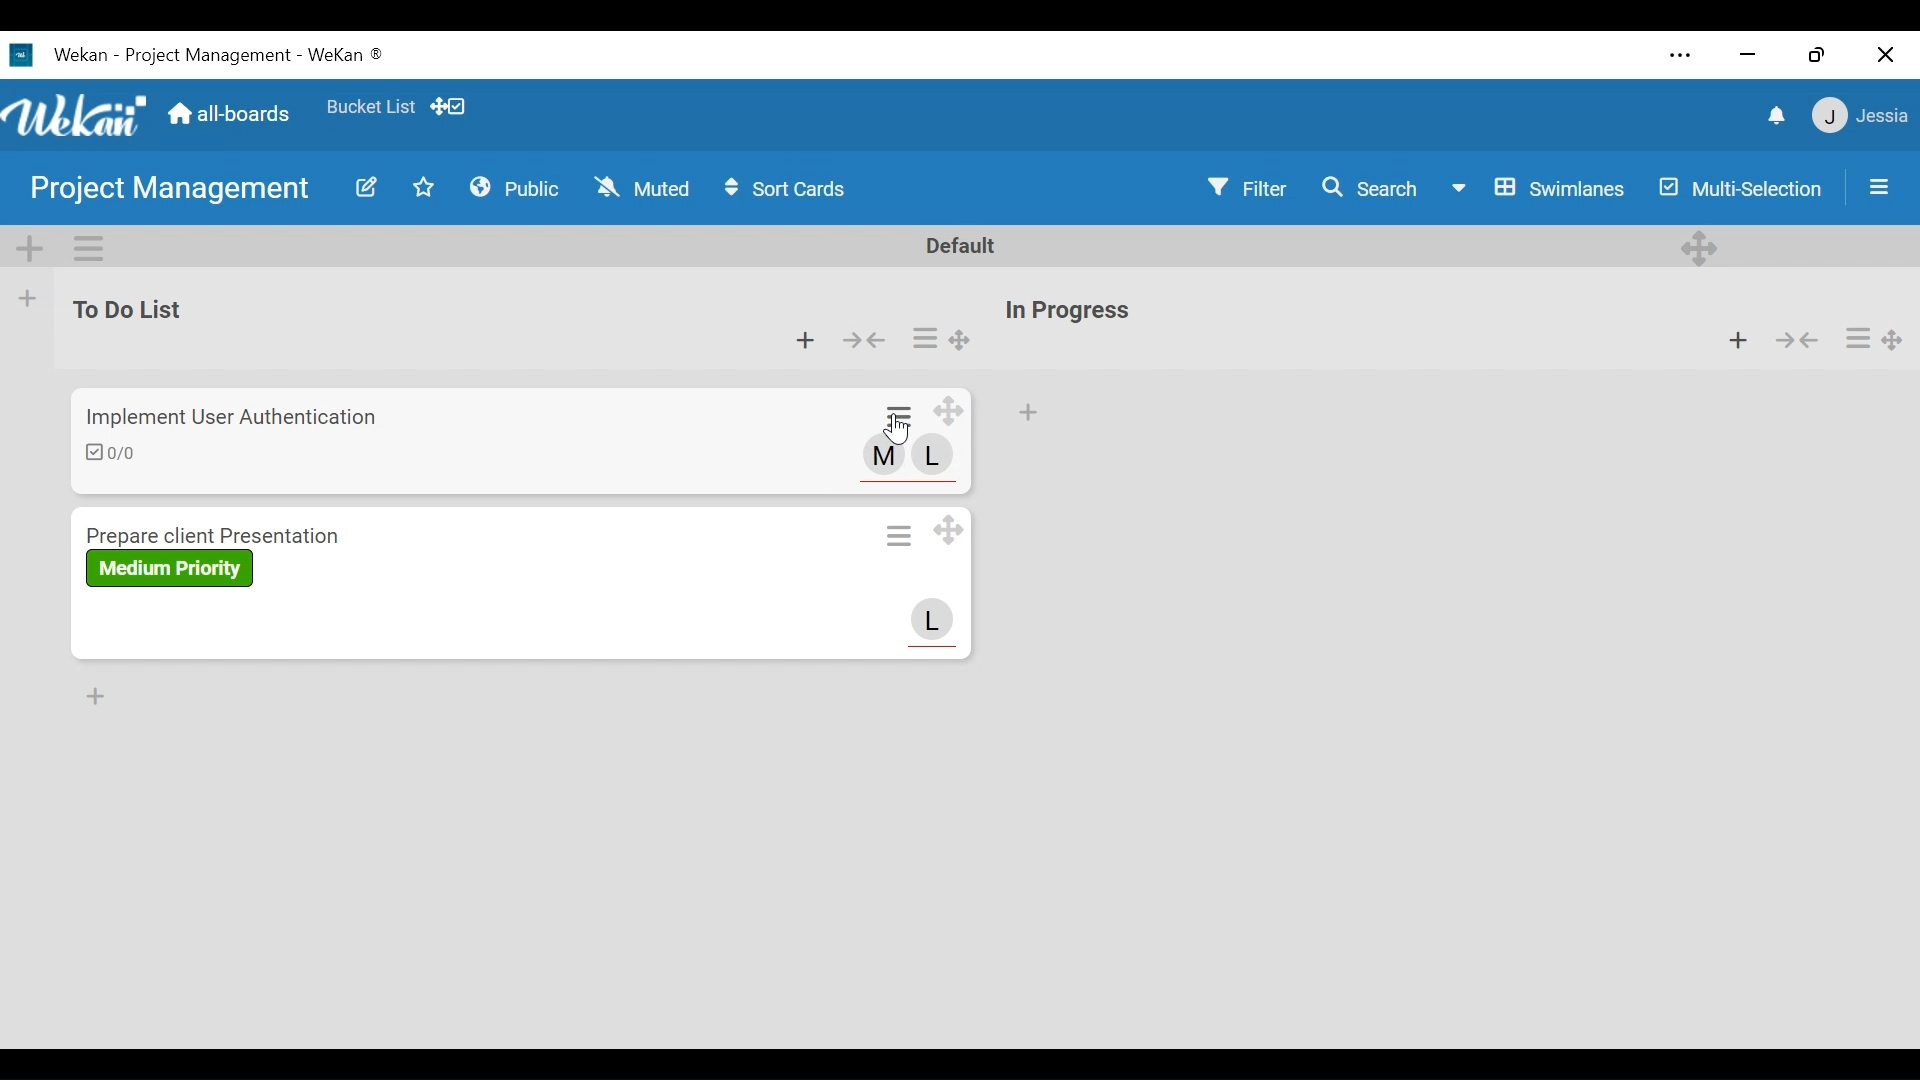  I want to click on Member, so click(931, 457).